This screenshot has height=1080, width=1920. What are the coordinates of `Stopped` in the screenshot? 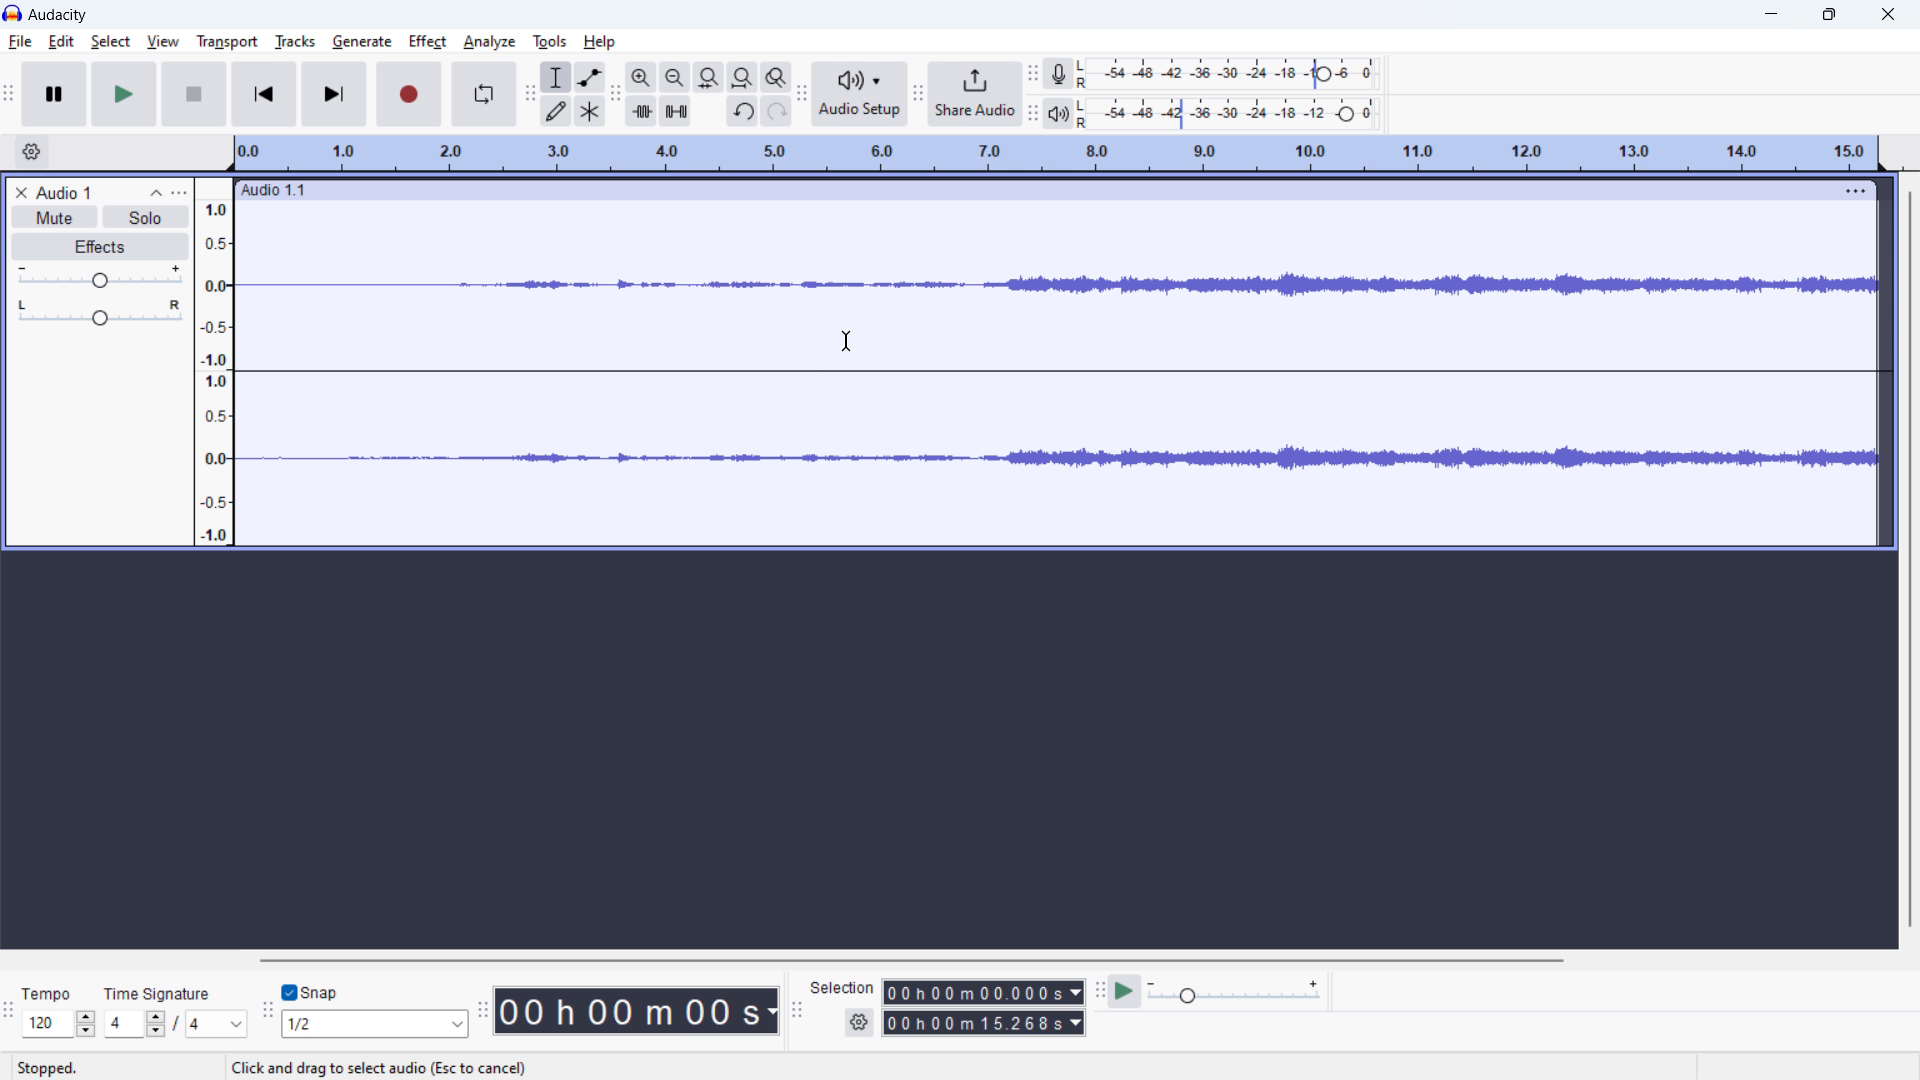 It's located at (47, 1068).